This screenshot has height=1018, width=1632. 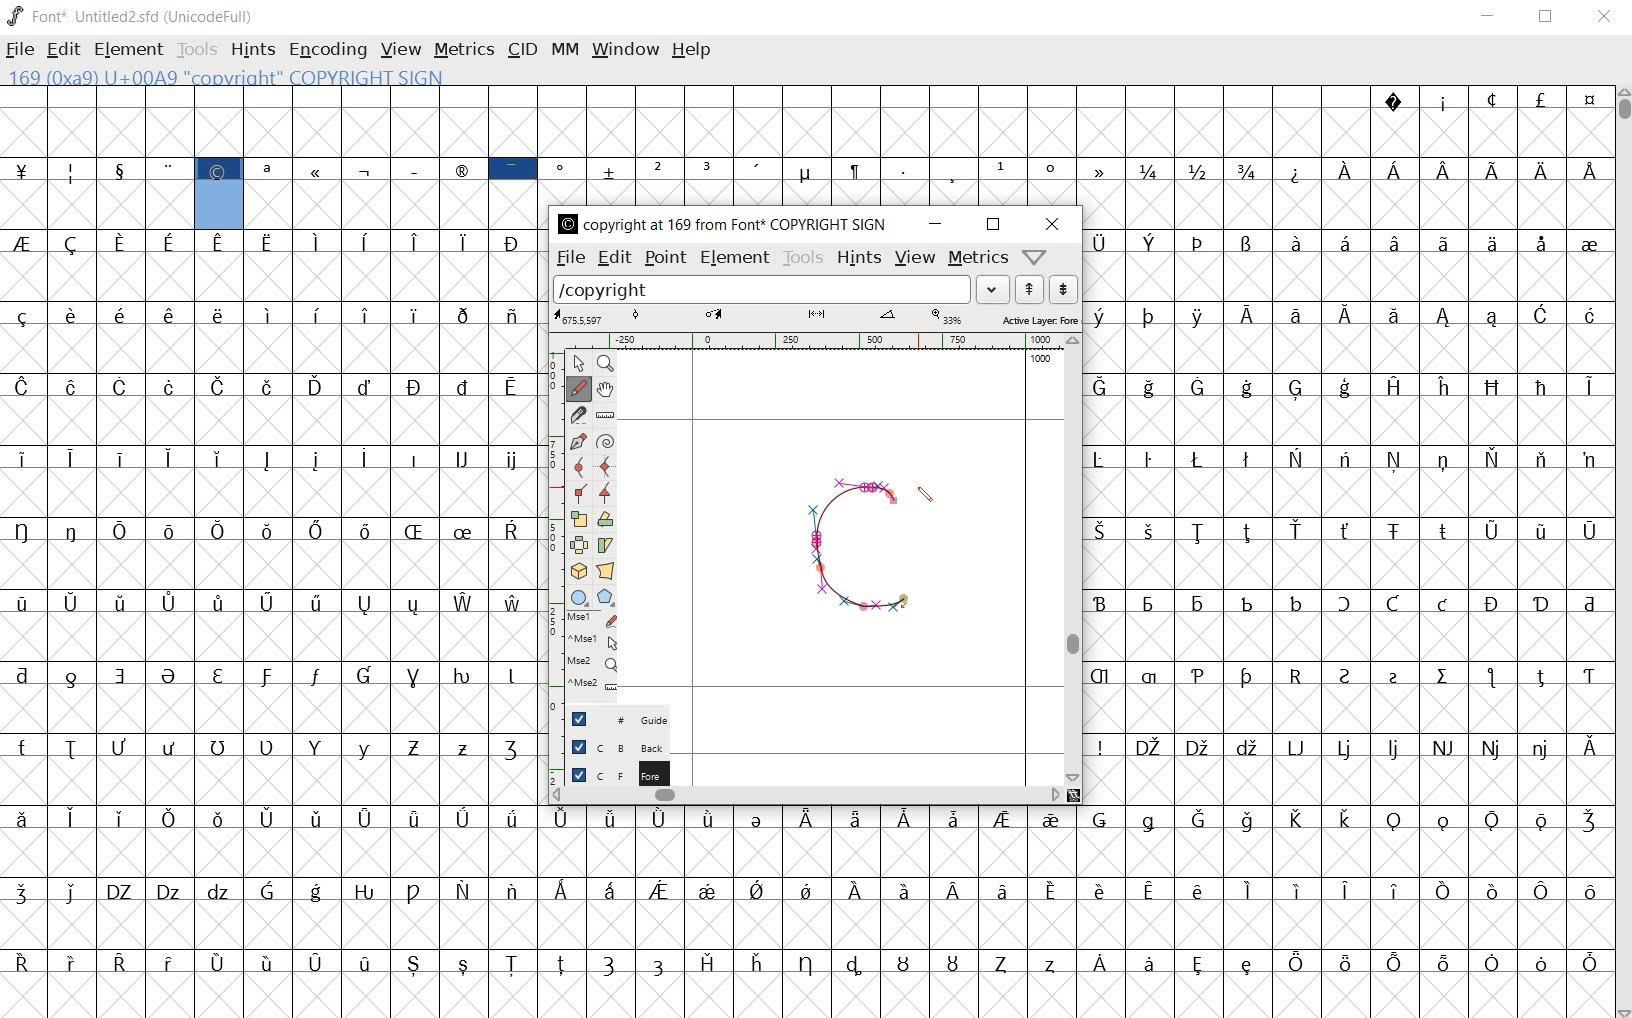 I want to click on close, so click(x=1605, y=17).